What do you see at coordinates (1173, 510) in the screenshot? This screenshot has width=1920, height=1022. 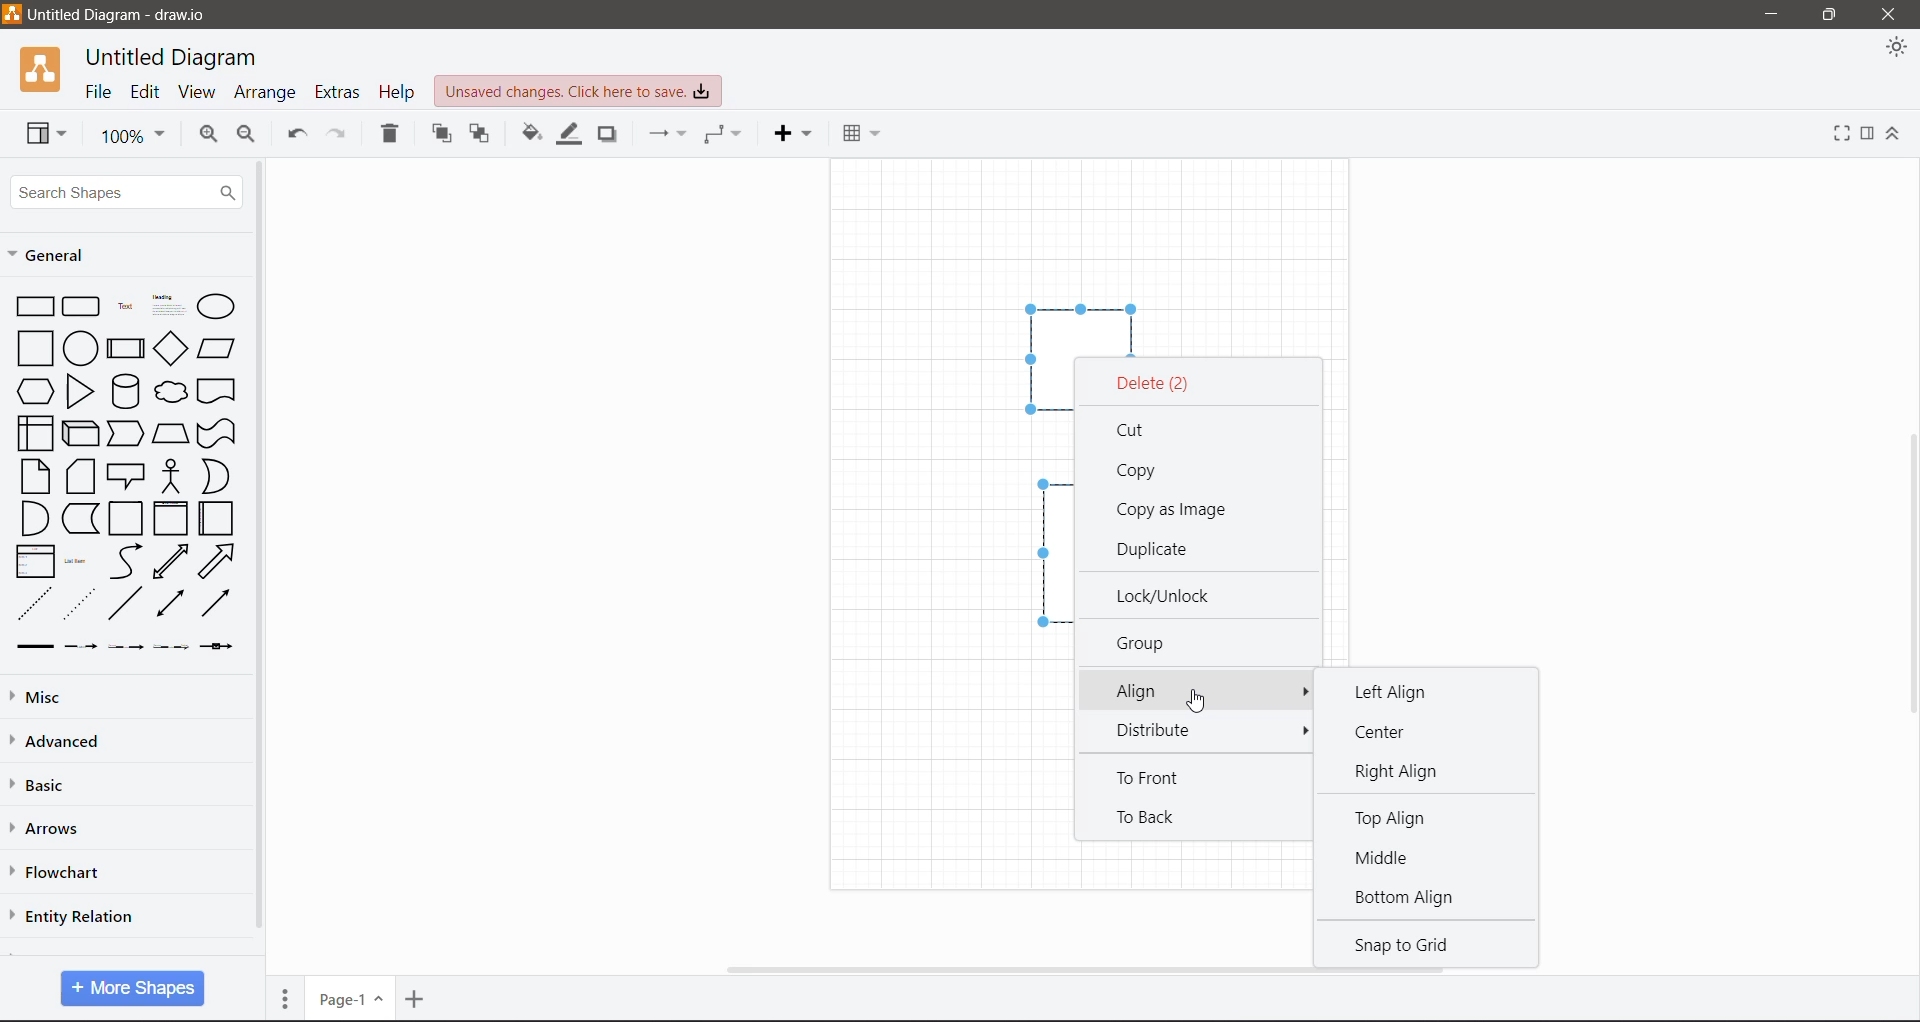 I see `Copy as Image` at bounding box center [1173, 510].